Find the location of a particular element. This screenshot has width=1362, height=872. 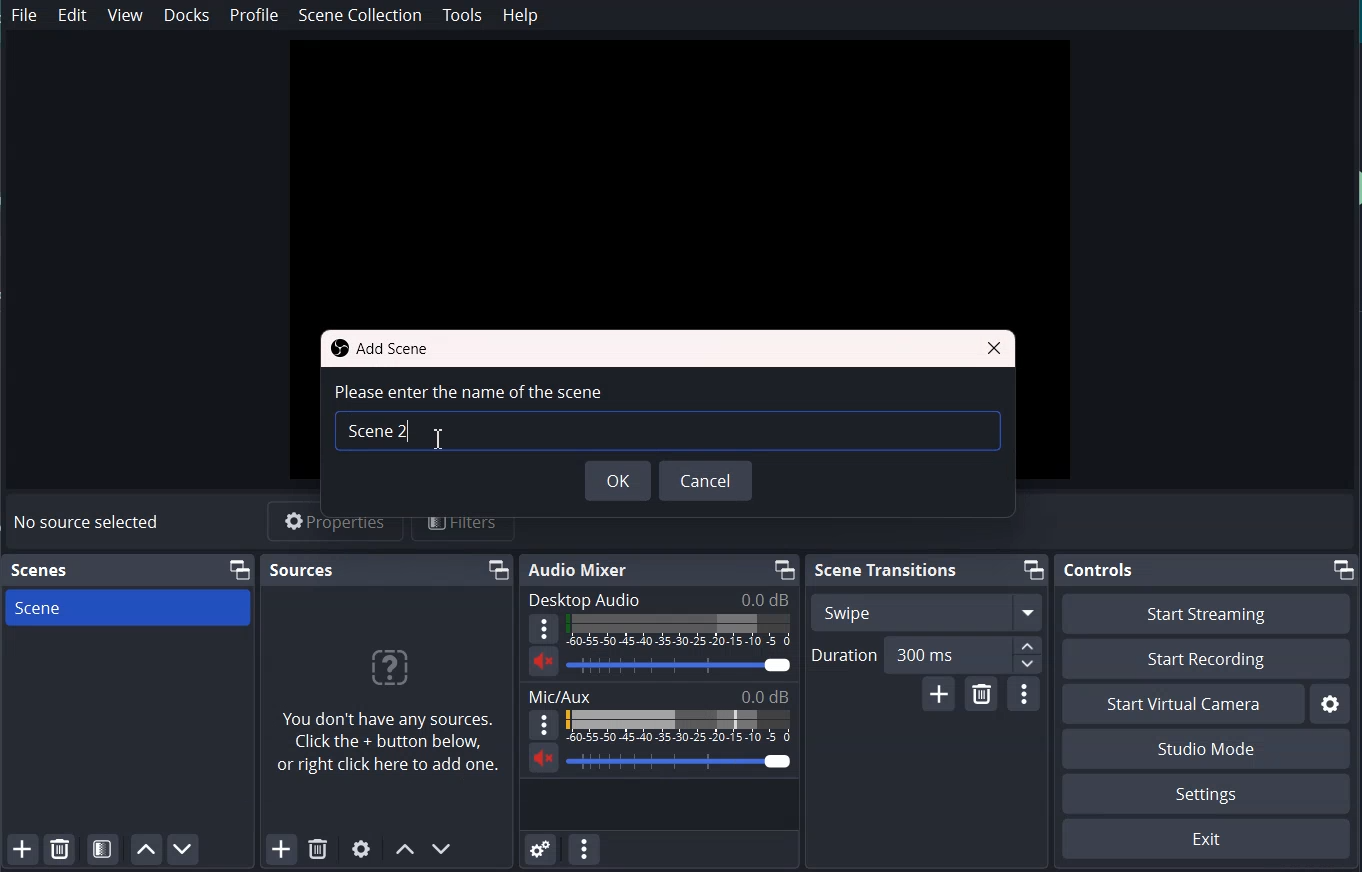

Swipe is located at coordinates (926, 611).